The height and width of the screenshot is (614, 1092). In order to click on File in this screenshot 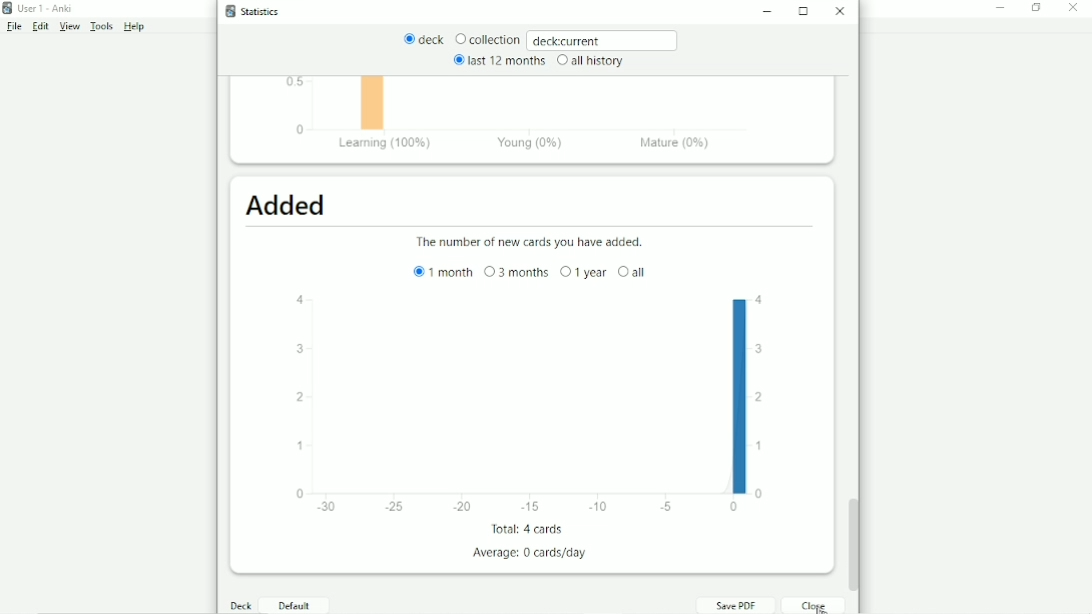, I will do `click(13, 27)`.